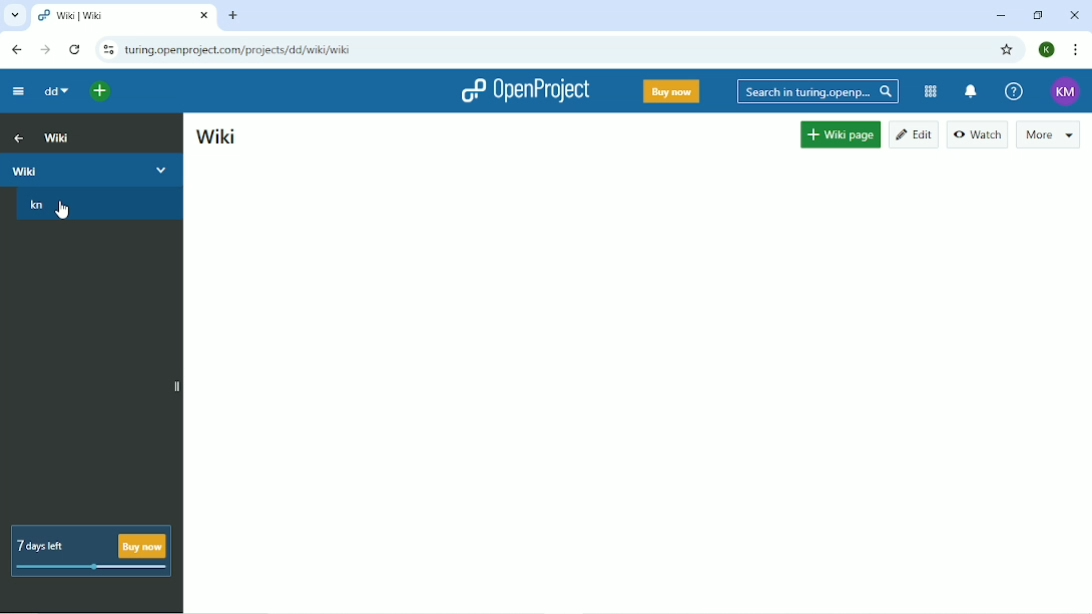 This screenshot has height=614, width=1092. I want to click on Forward, so click(45, 50).